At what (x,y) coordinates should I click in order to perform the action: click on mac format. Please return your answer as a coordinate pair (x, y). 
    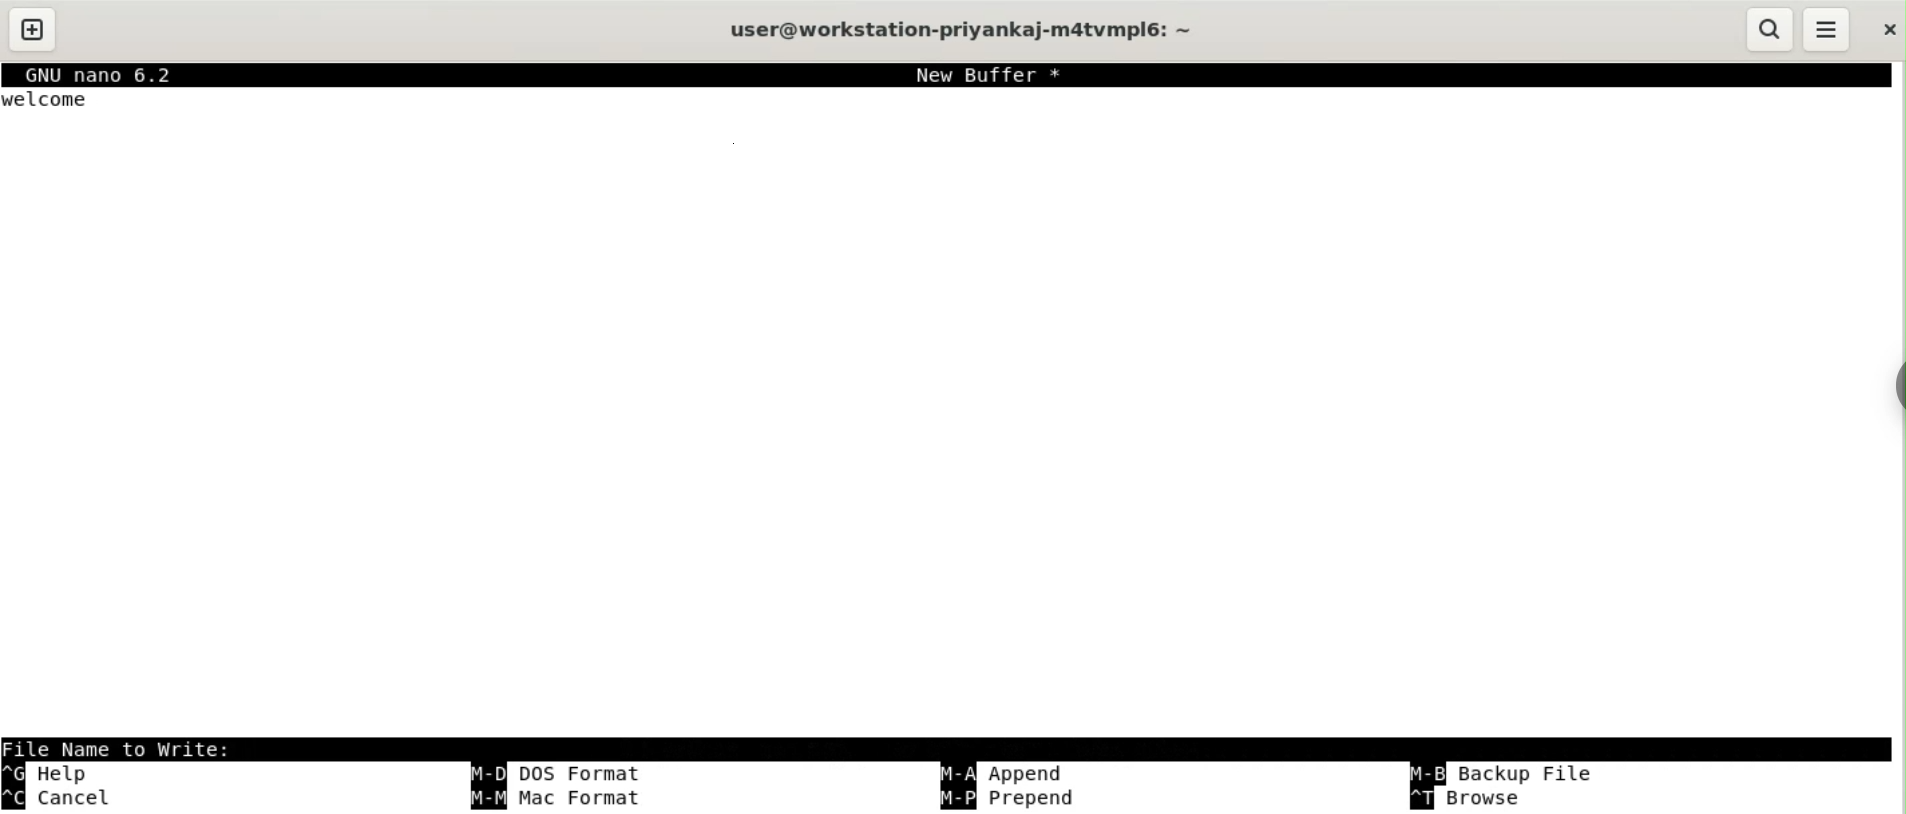
    Looking at the image, I should click on (561, 798).